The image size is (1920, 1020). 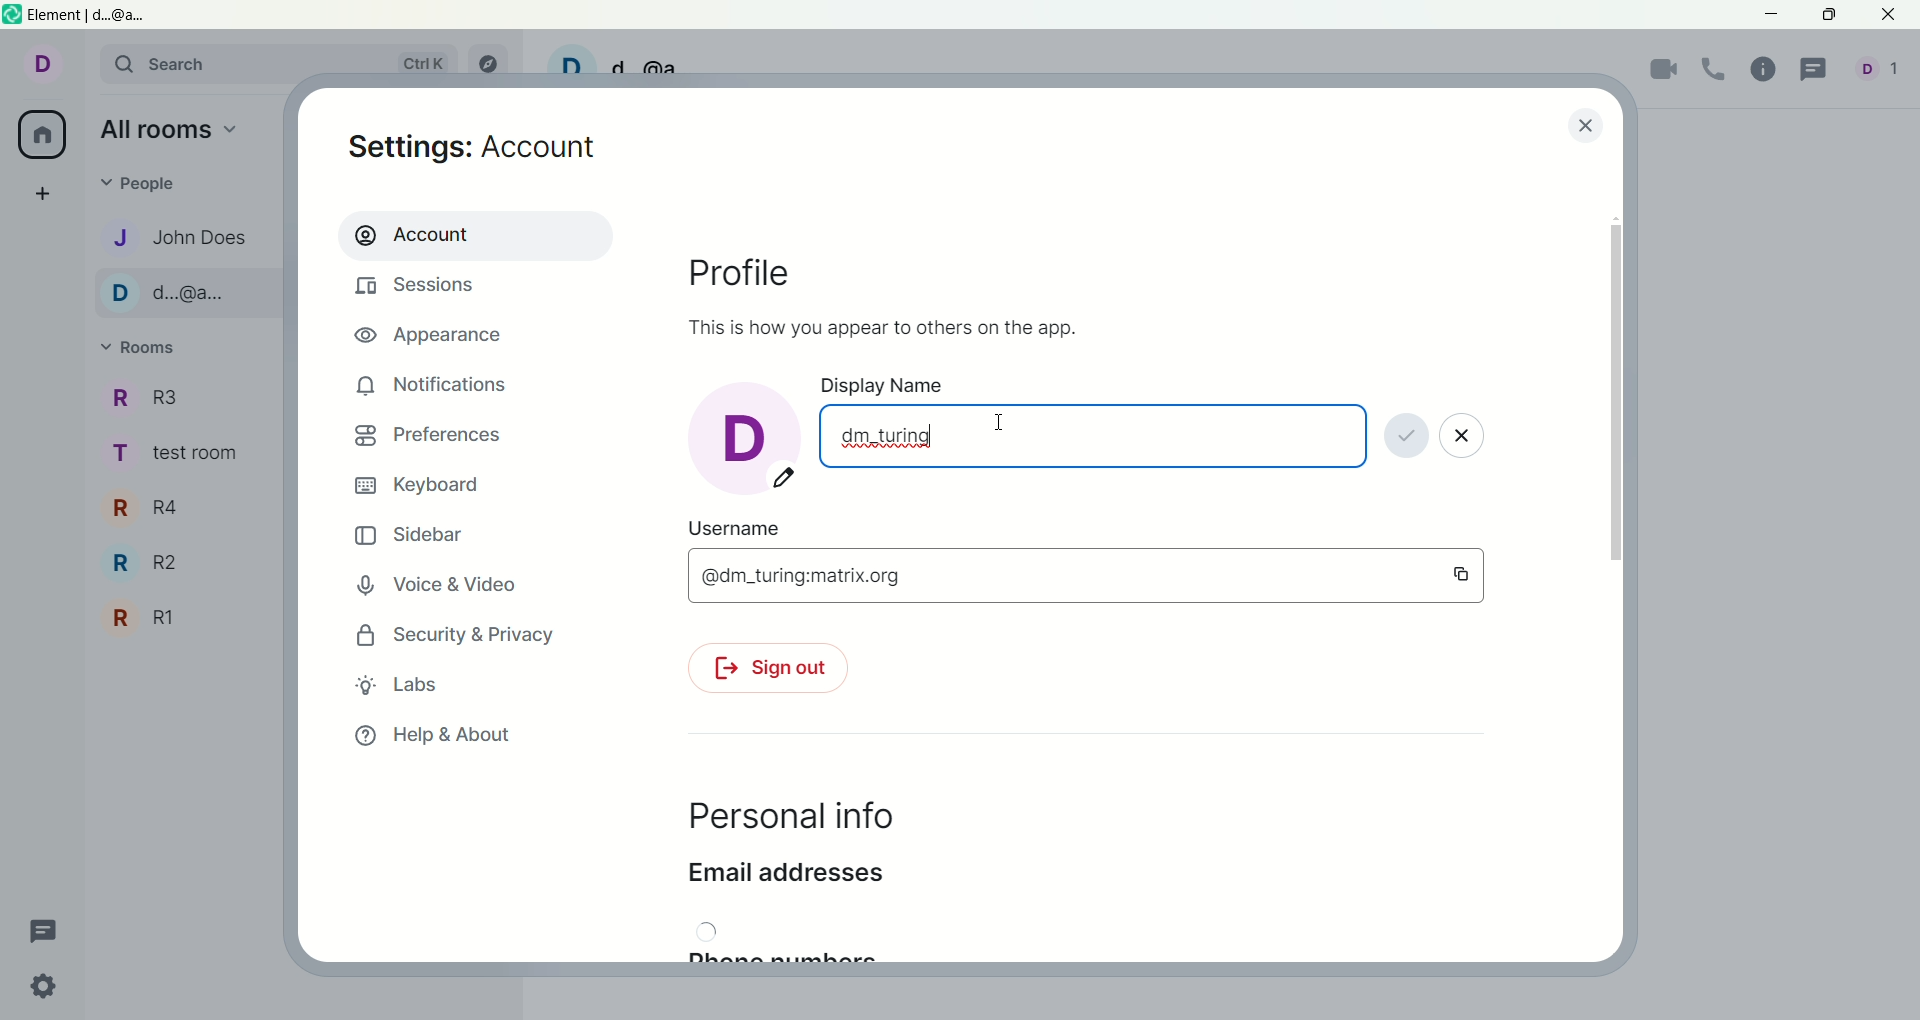 What do you see at coordinates (433, 737) in the screenshot?
I see `help and about` at bounding box center [433, 737].